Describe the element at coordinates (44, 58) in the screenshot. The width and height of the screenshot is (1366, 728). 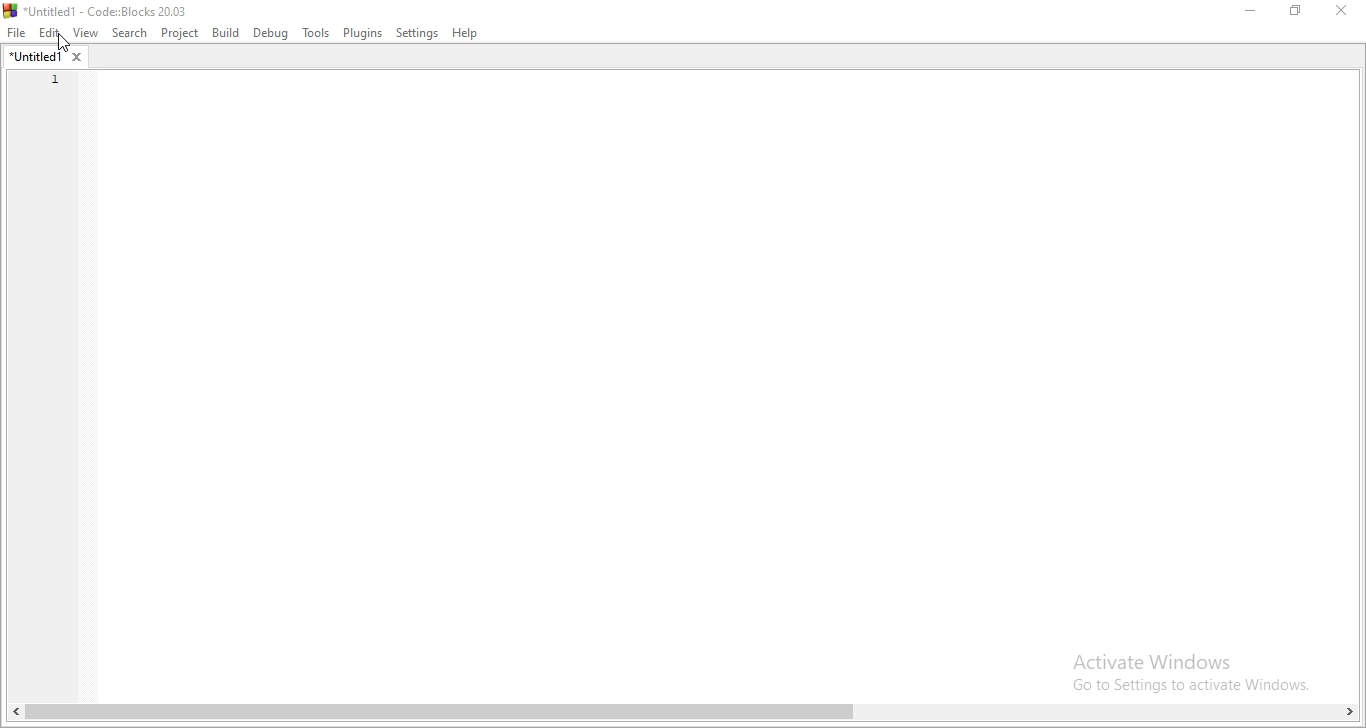
I see `file name tab` at that location.